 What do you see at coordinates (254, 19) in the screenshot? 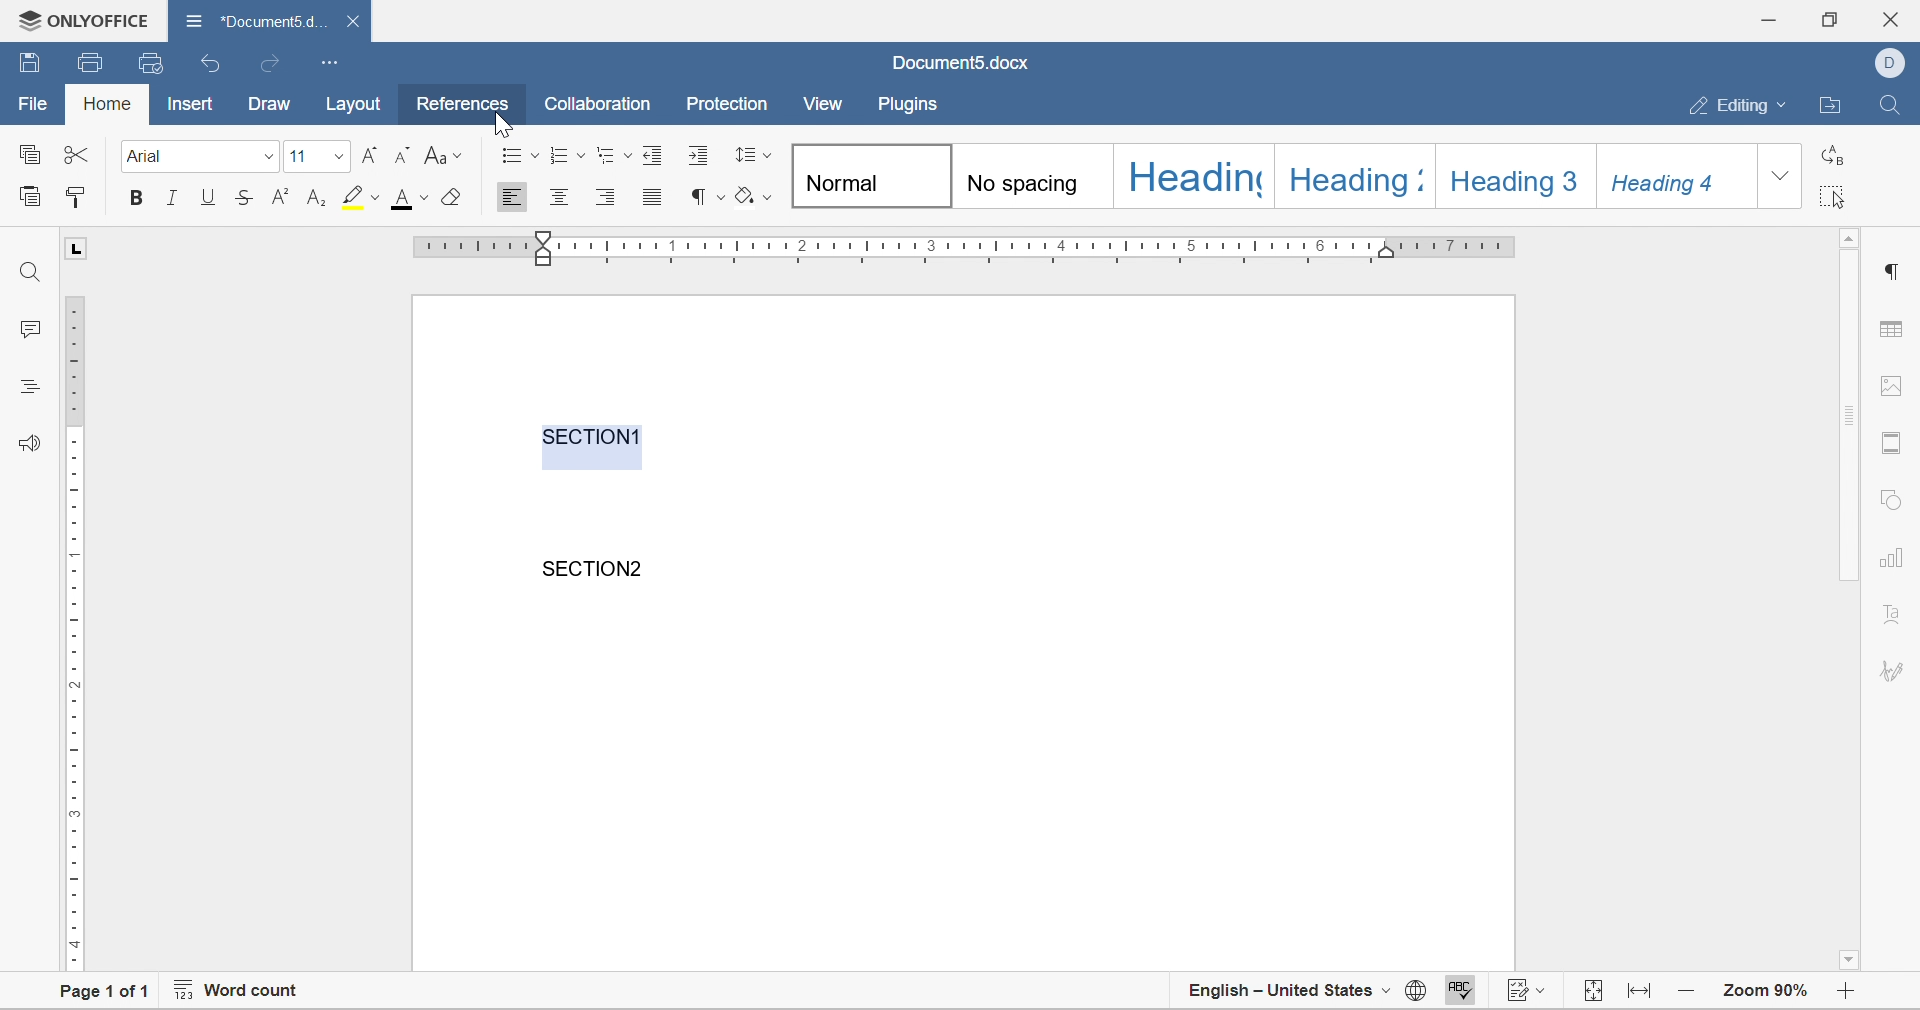
I see `document name` at bounding box center [254, 19].